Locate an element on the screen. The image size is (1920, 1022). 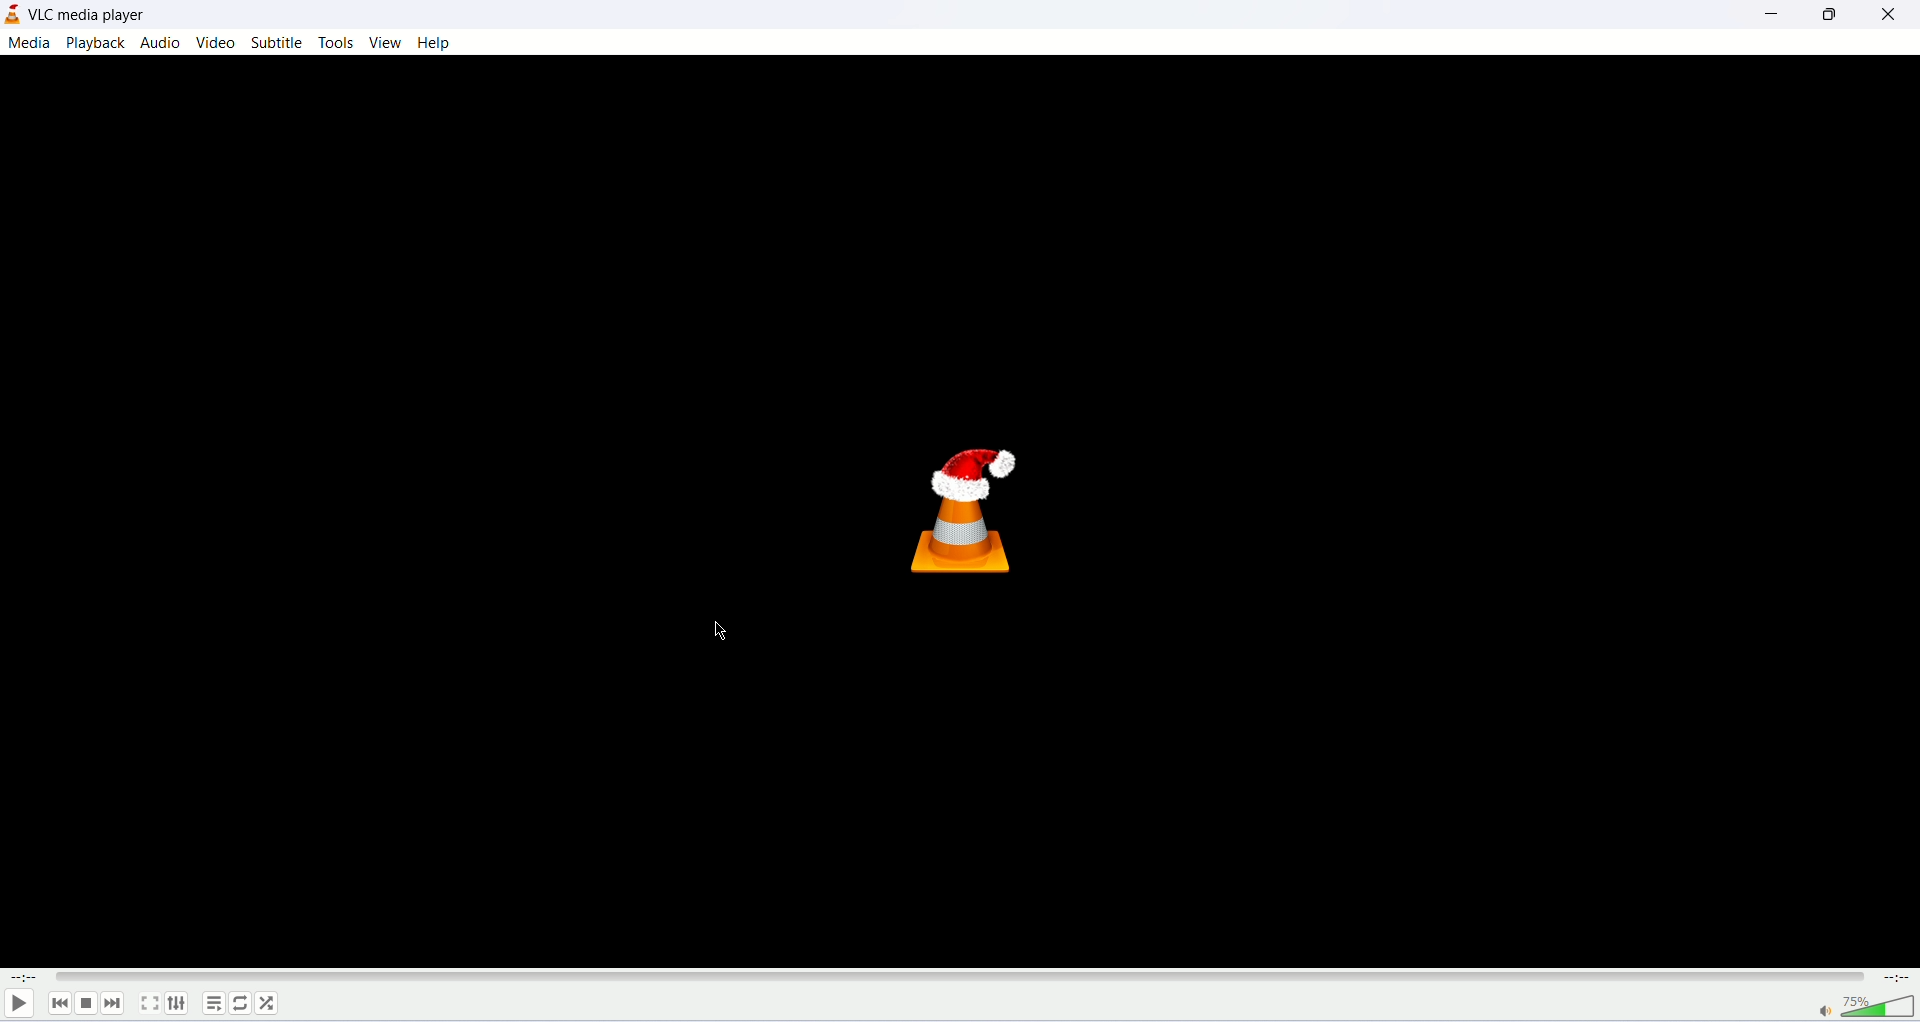
playlist is located at coordinates (213, 1003).